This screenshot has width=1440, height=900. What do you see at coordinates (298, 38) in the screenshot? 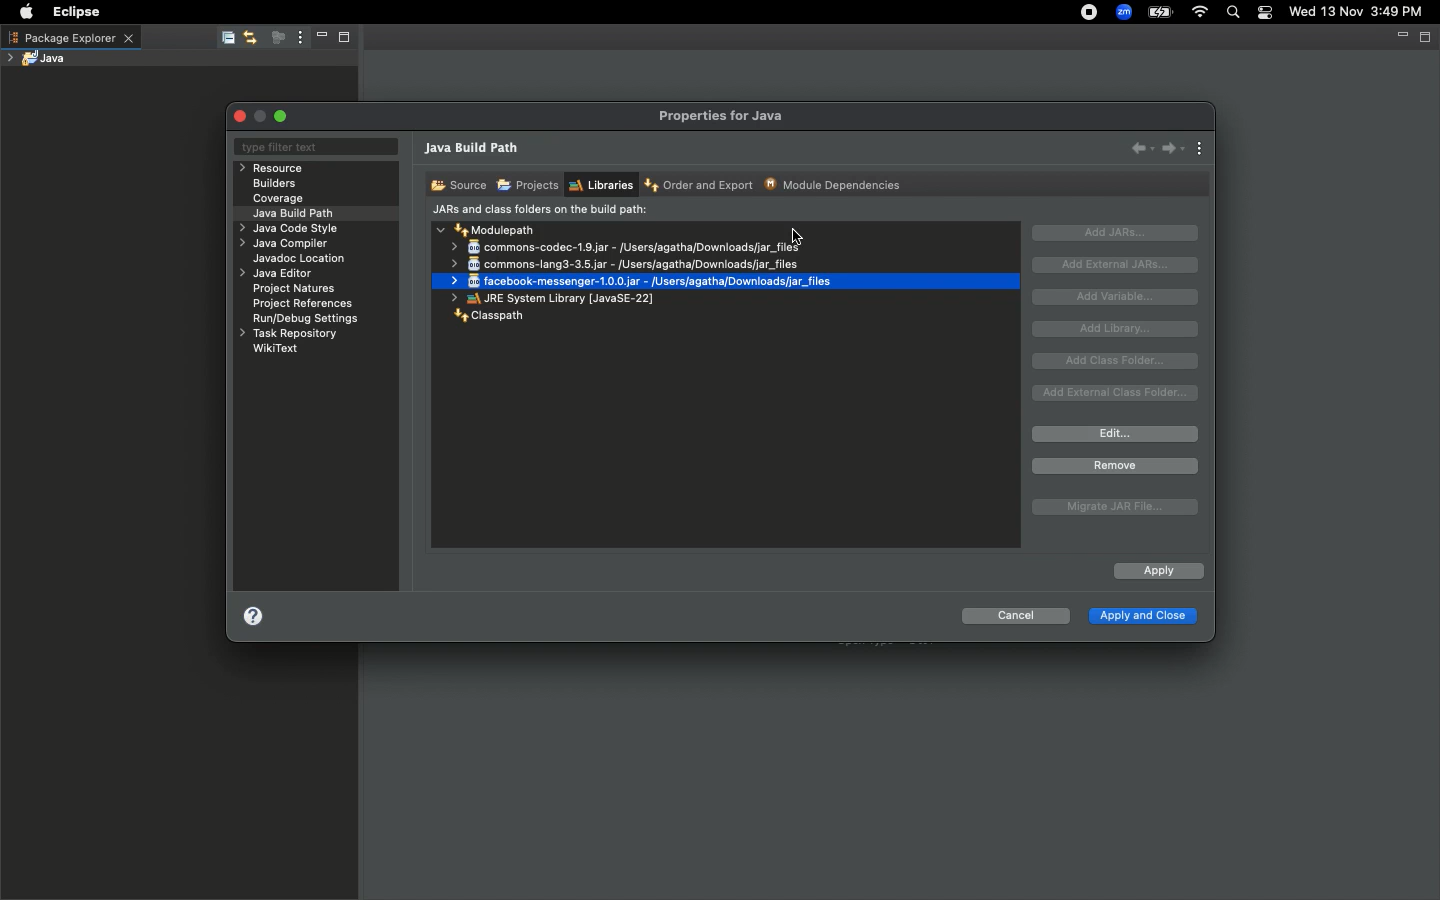
I see `View menu` at bounding box center [298, 38].